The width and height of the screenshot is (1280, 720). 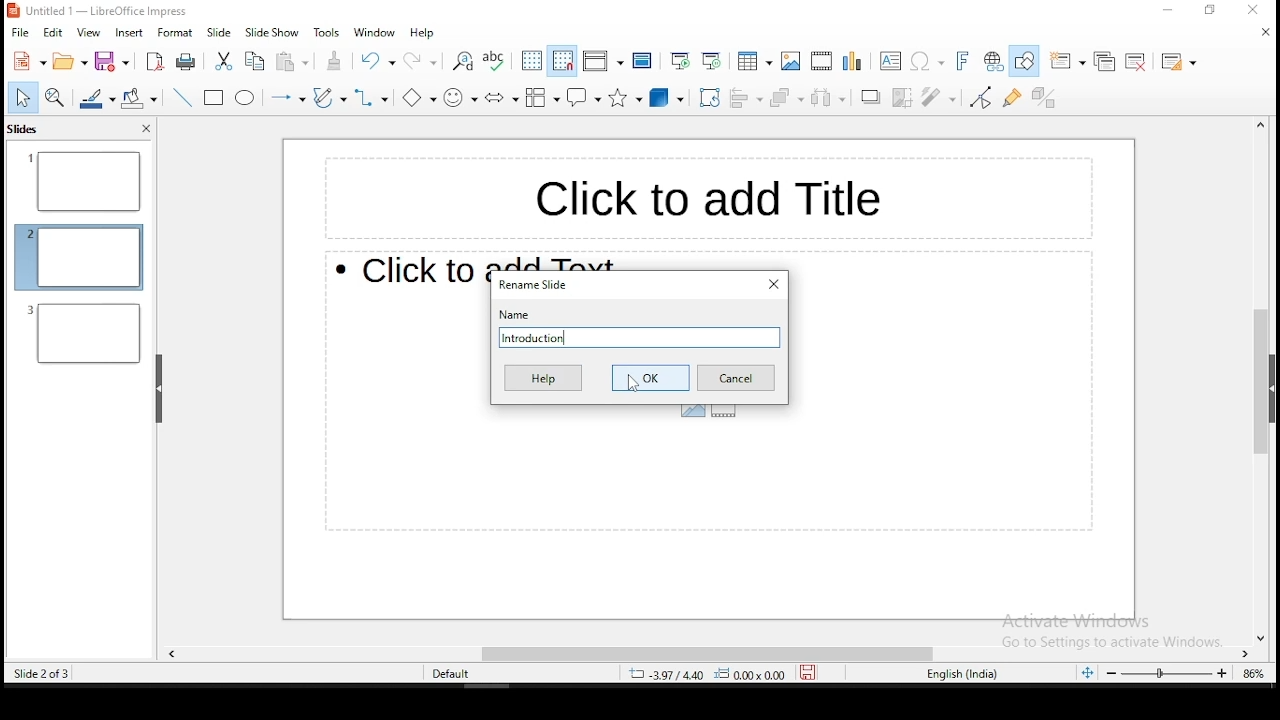 What do you see at coordinates (736, 377) in the screenshot?
I see `cancel` at bounding box center [736, 377].